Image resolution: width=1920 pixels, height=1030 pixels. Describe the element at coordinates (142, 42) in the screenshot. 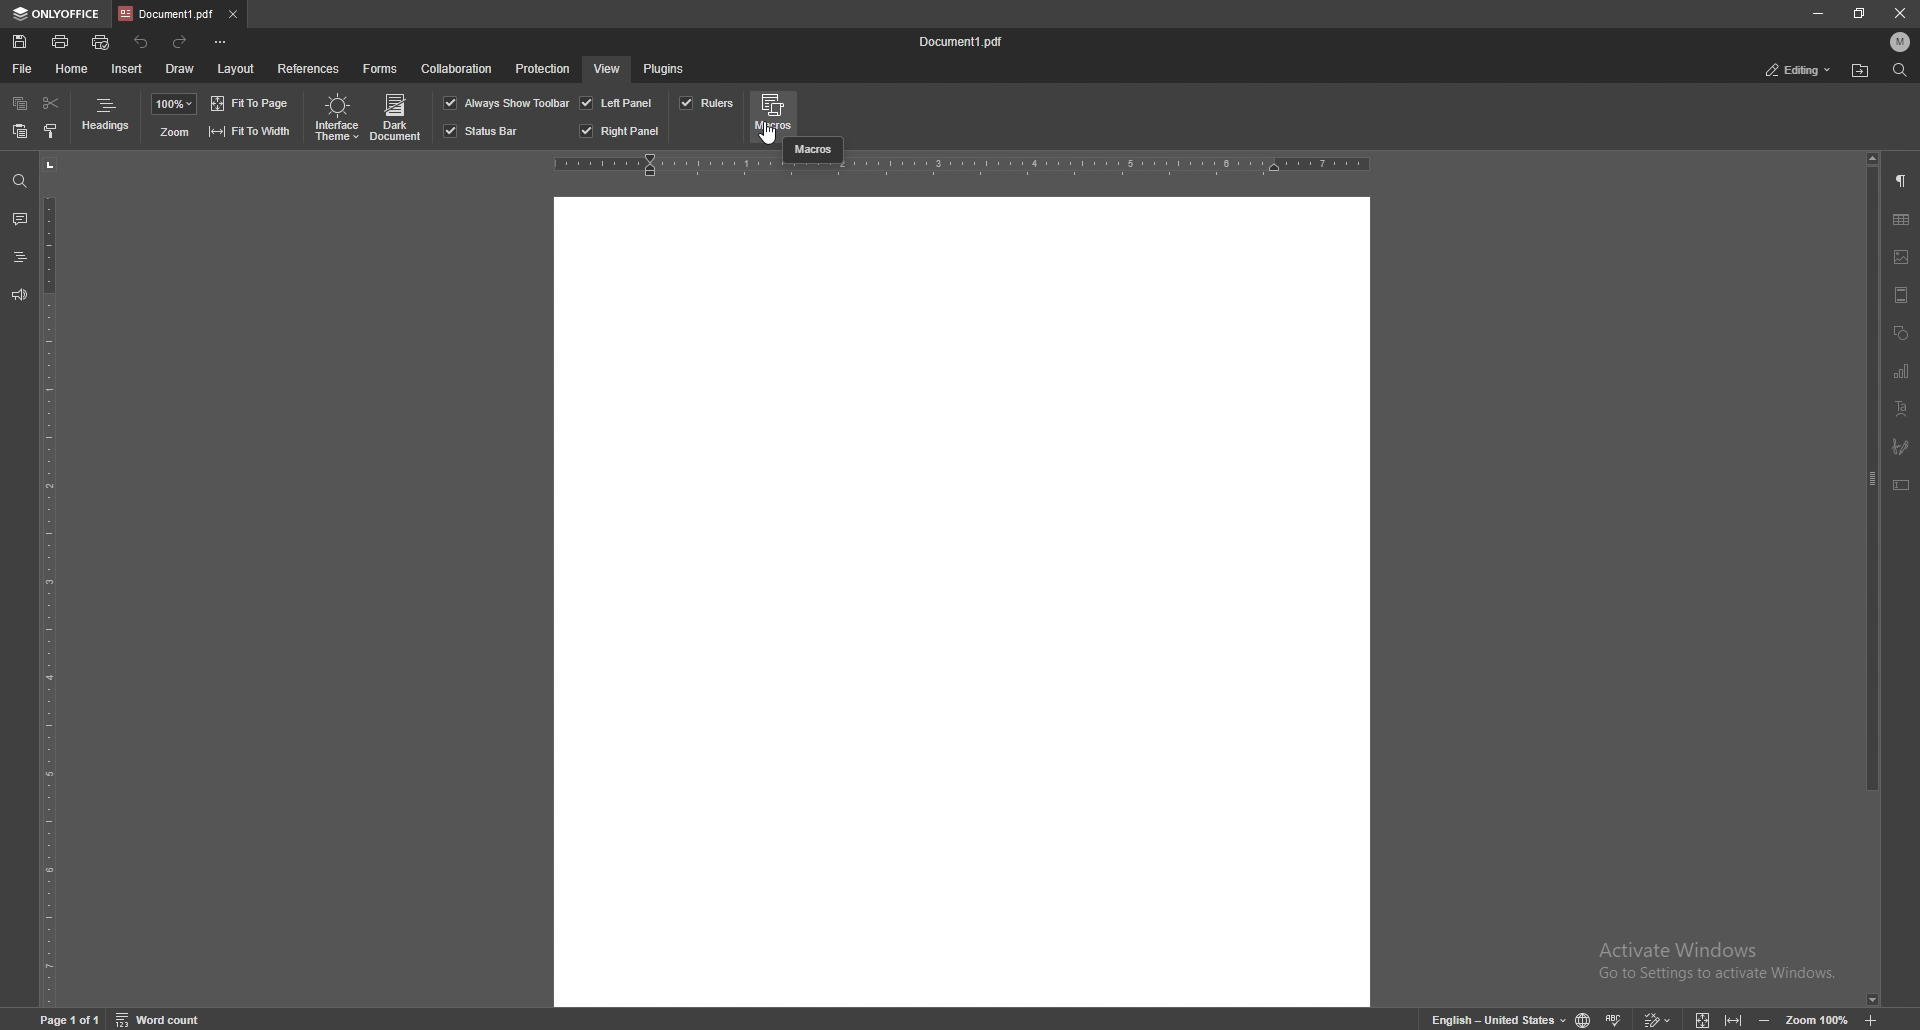

I see `undo` at that location.